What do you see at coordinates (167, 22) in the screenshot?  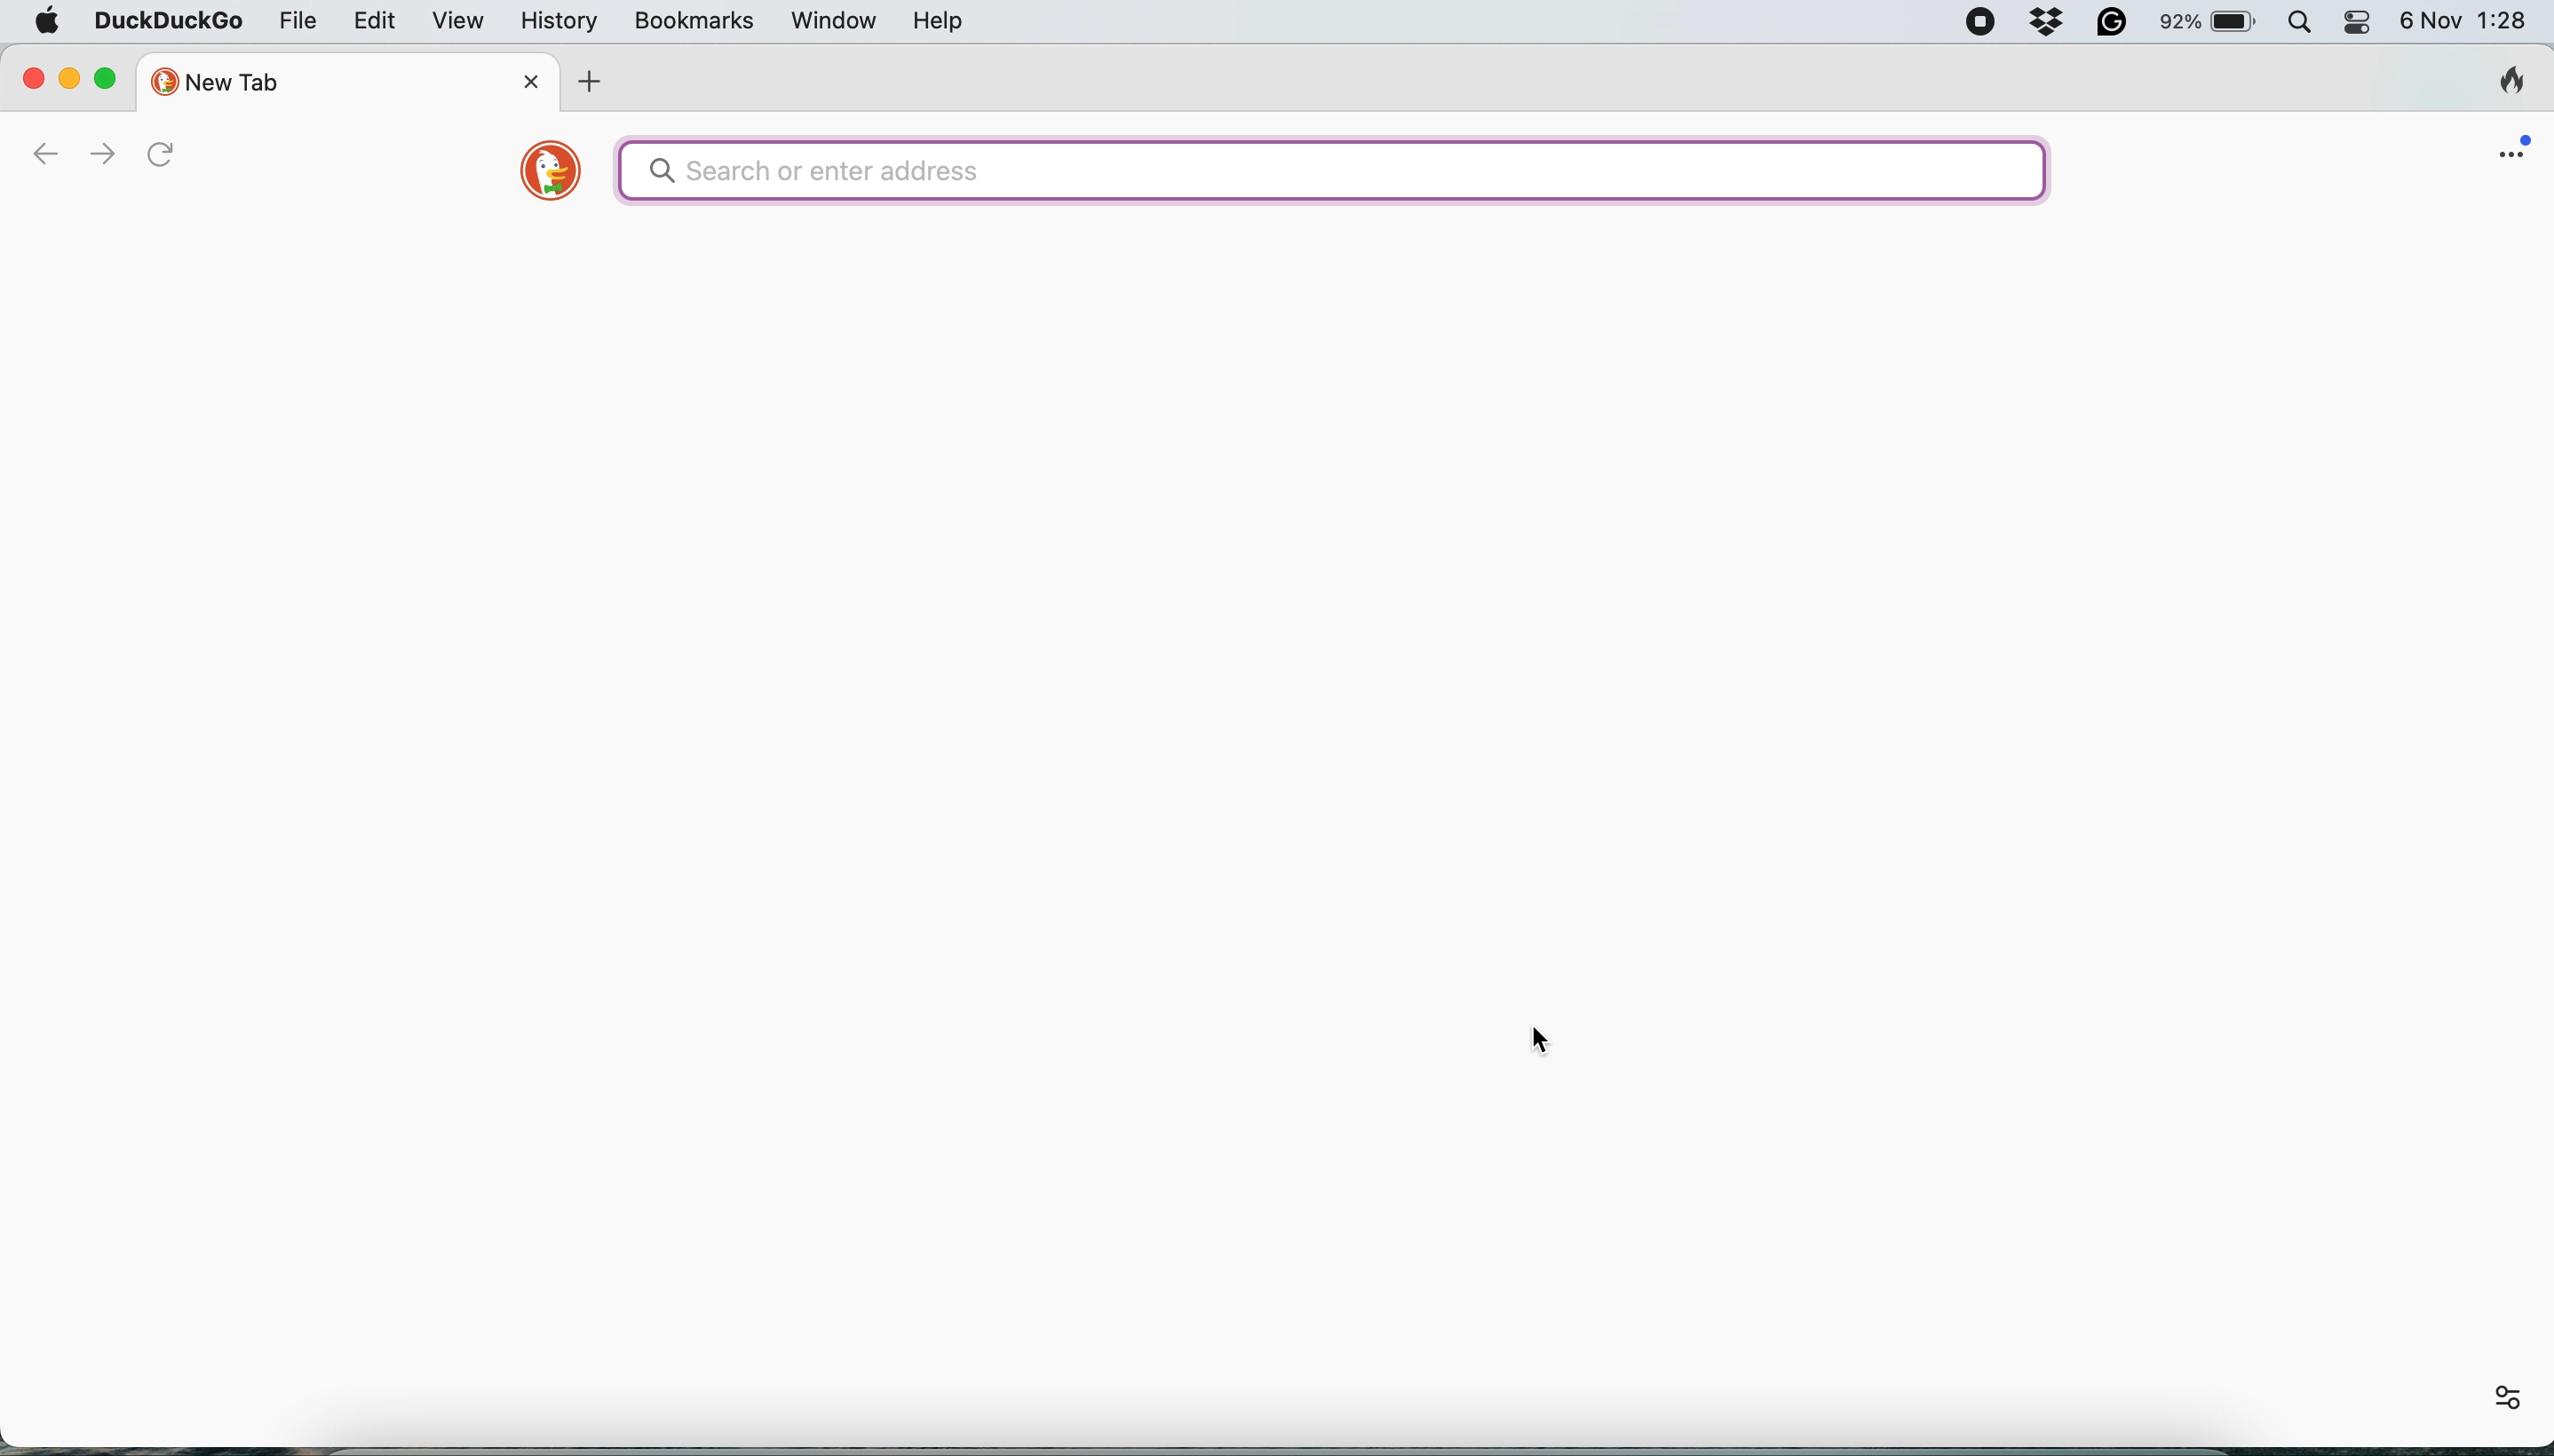 I see `duckduckgo` at bounding box center [167, 22].